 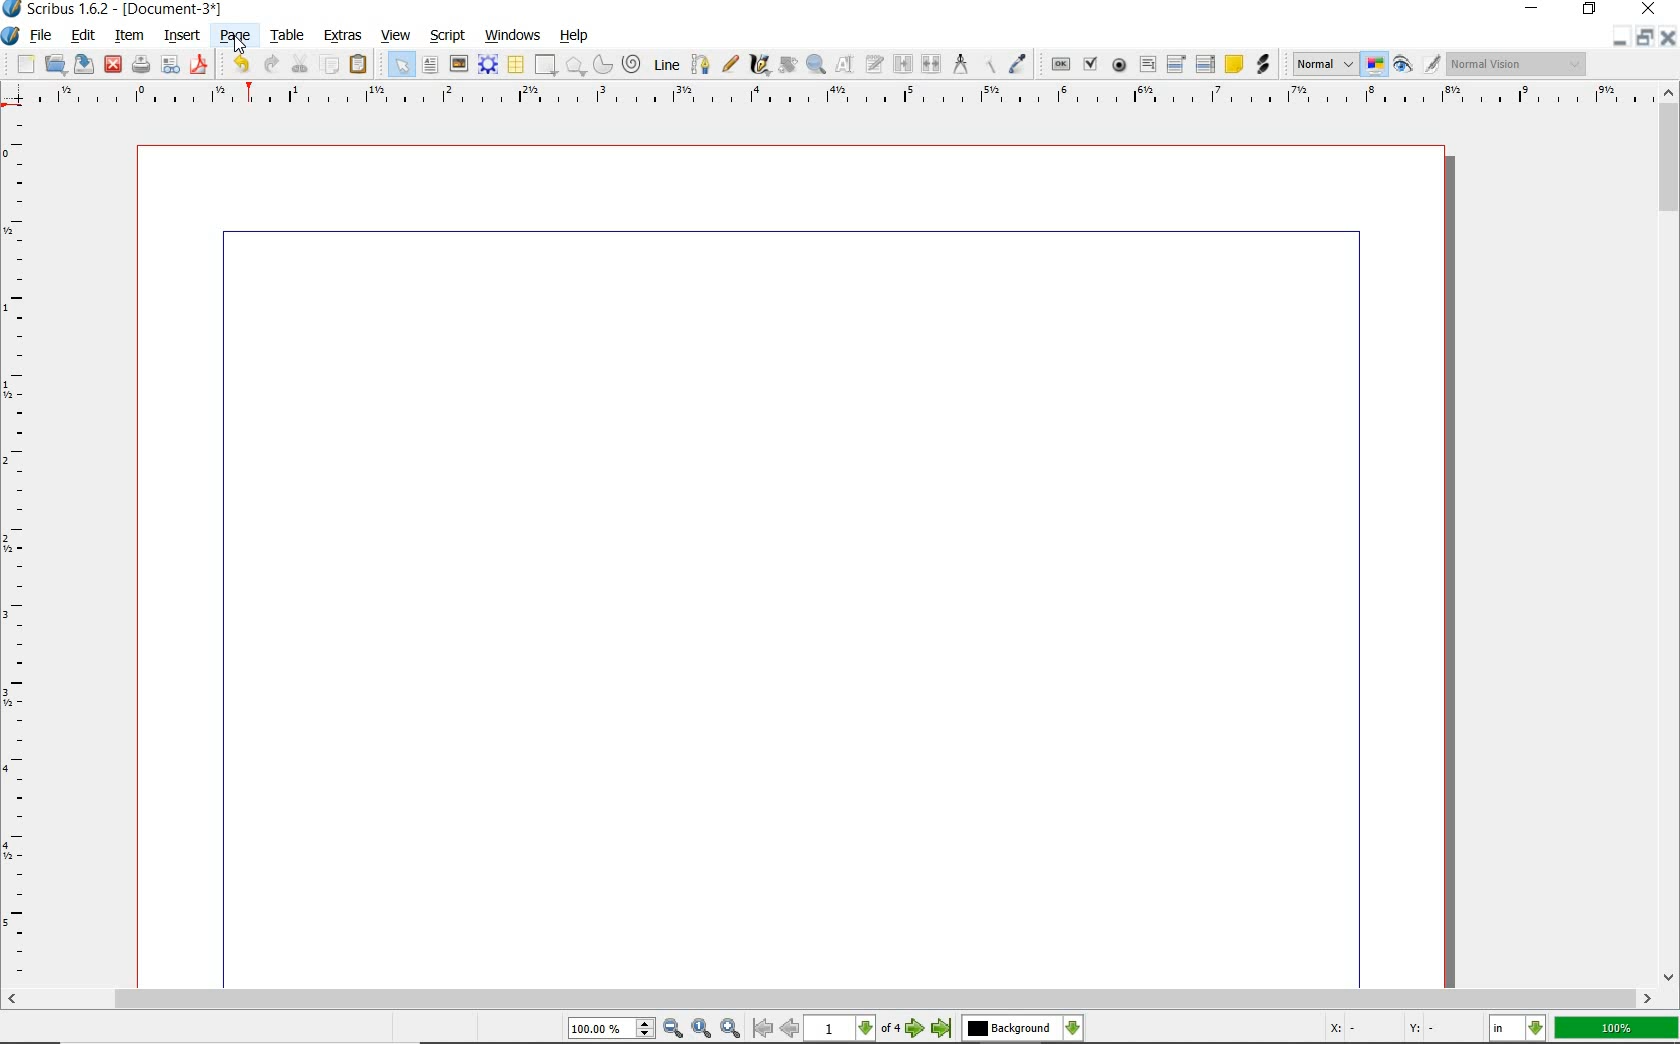 I want to click on paste, so click(x=358, y=64).